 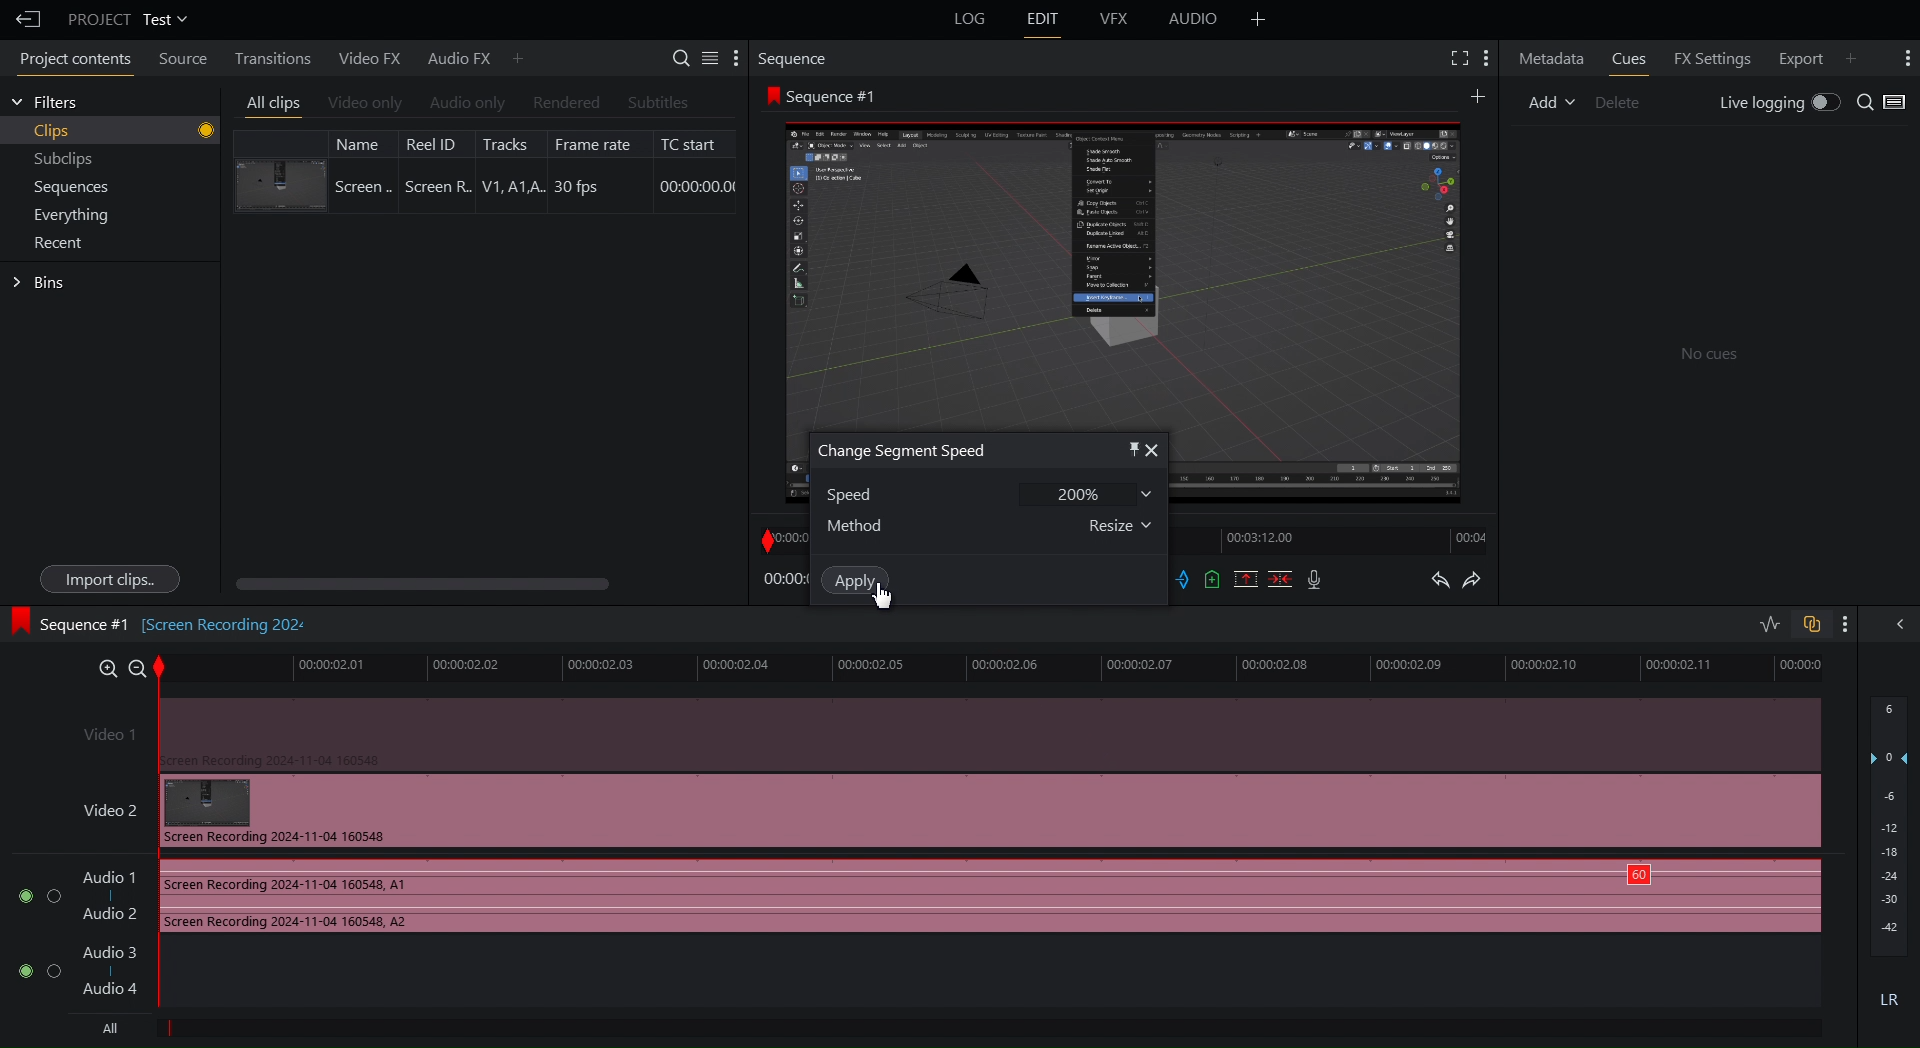 What do you see at coordinates (274, 104) in the screenshot?
I see `All clips` at bounding box center [274, 104].